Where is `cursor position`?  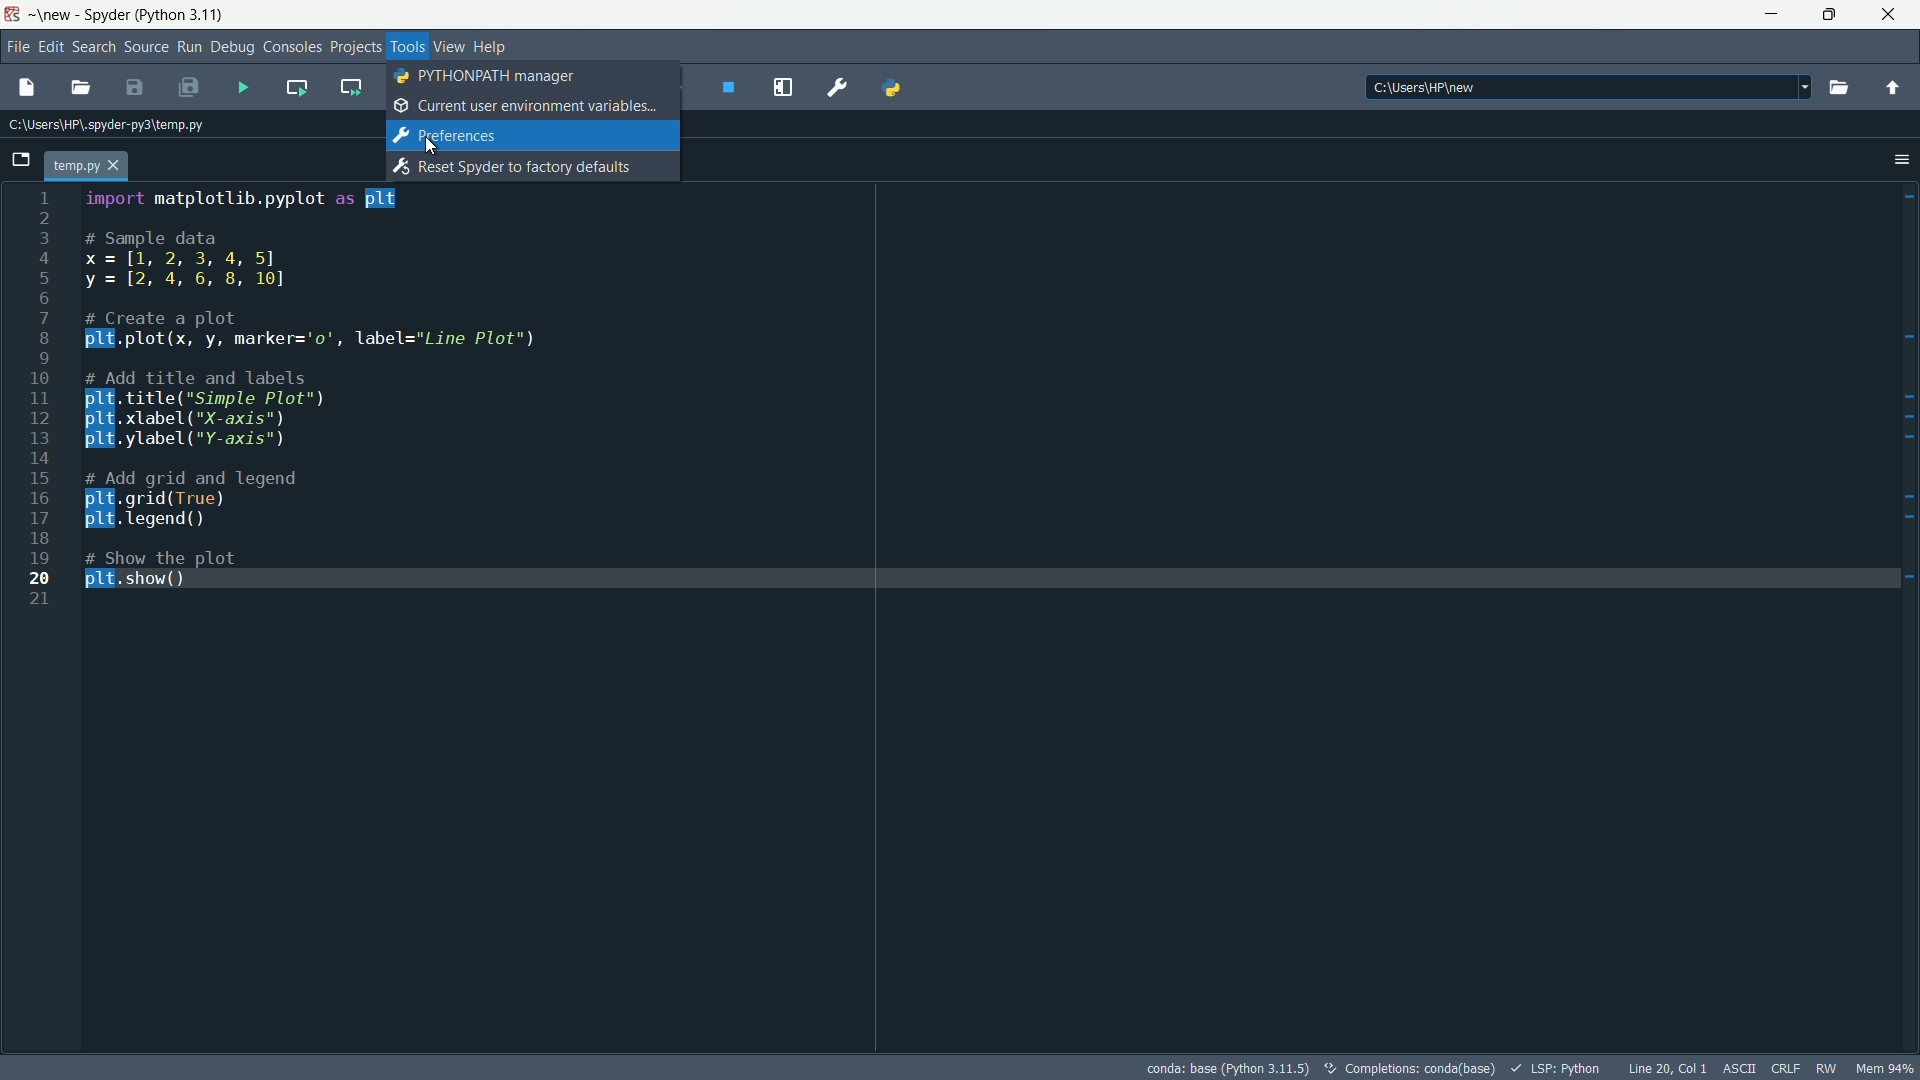
cursor position is located at coordinates (1667, 1068).